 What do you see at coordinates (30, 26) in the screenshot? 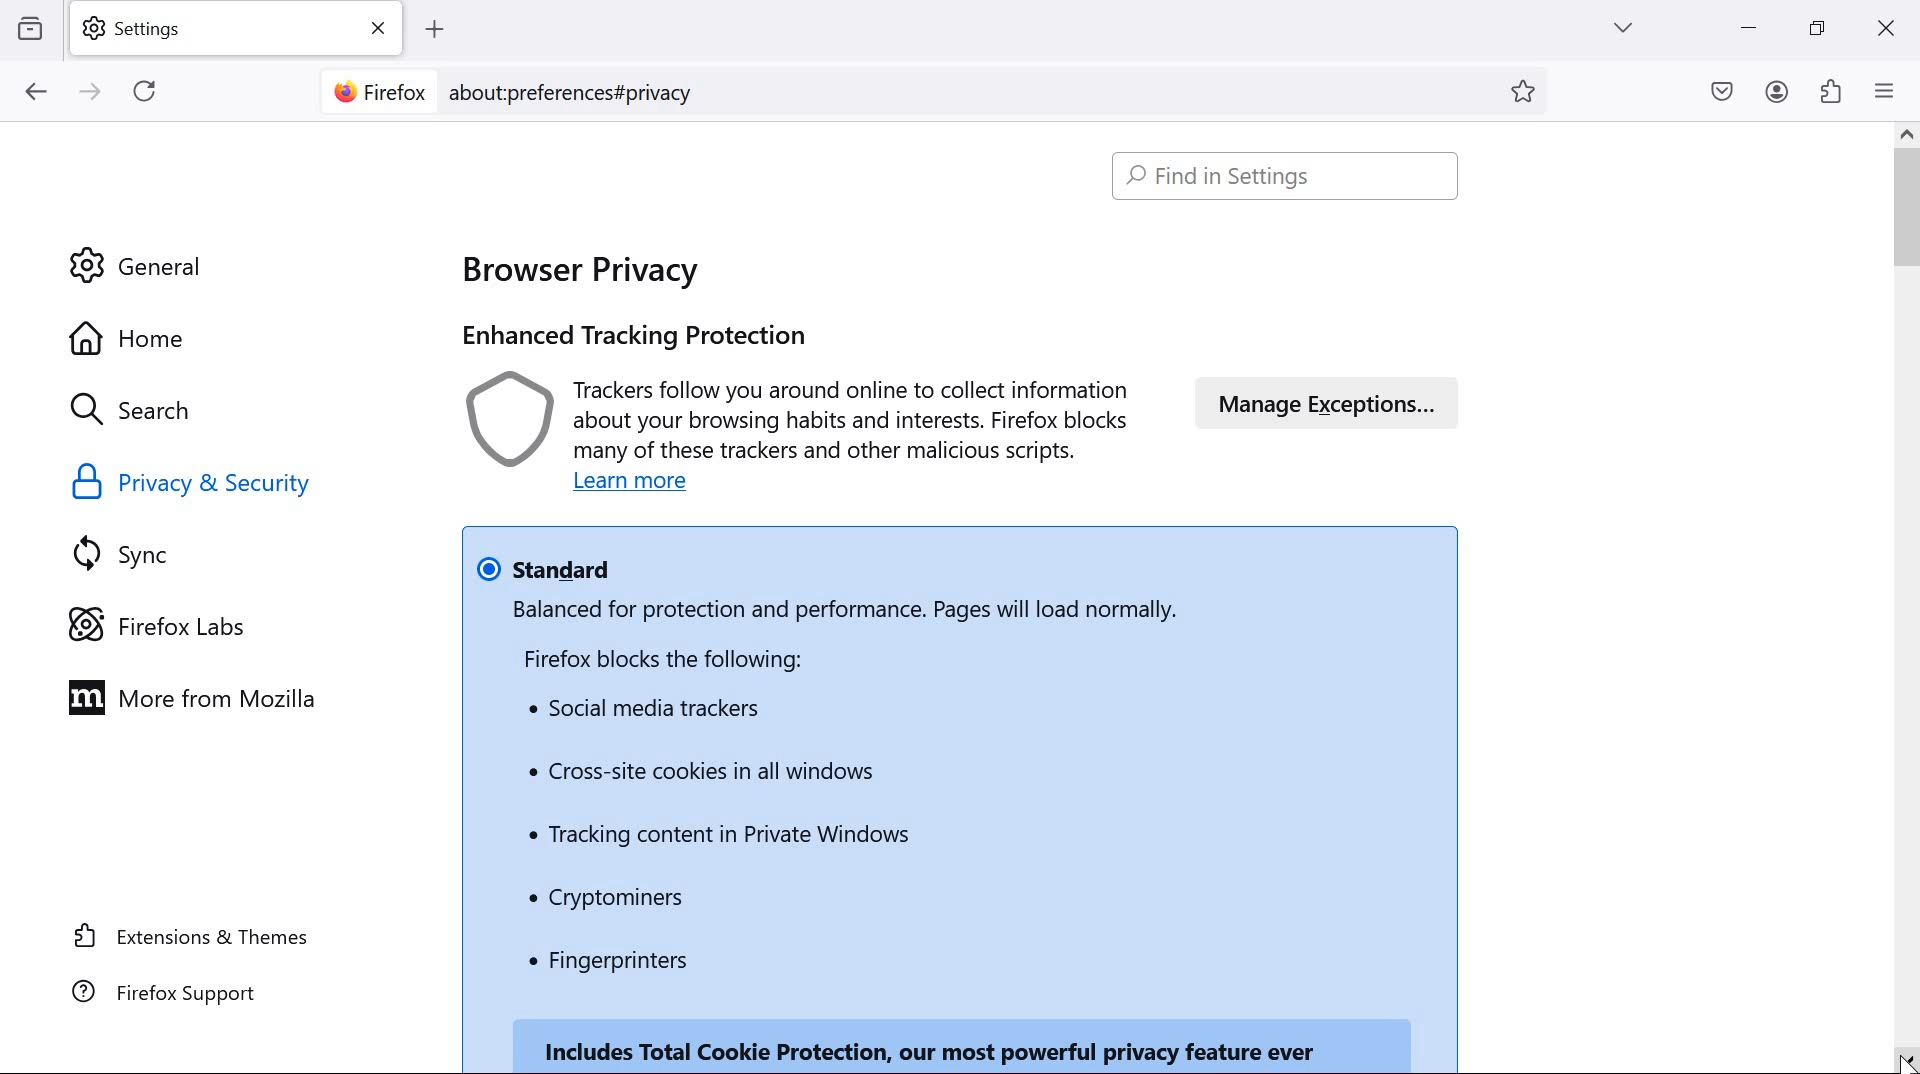
I see `view recent browsing across windows` at bounding box center [30, 26].